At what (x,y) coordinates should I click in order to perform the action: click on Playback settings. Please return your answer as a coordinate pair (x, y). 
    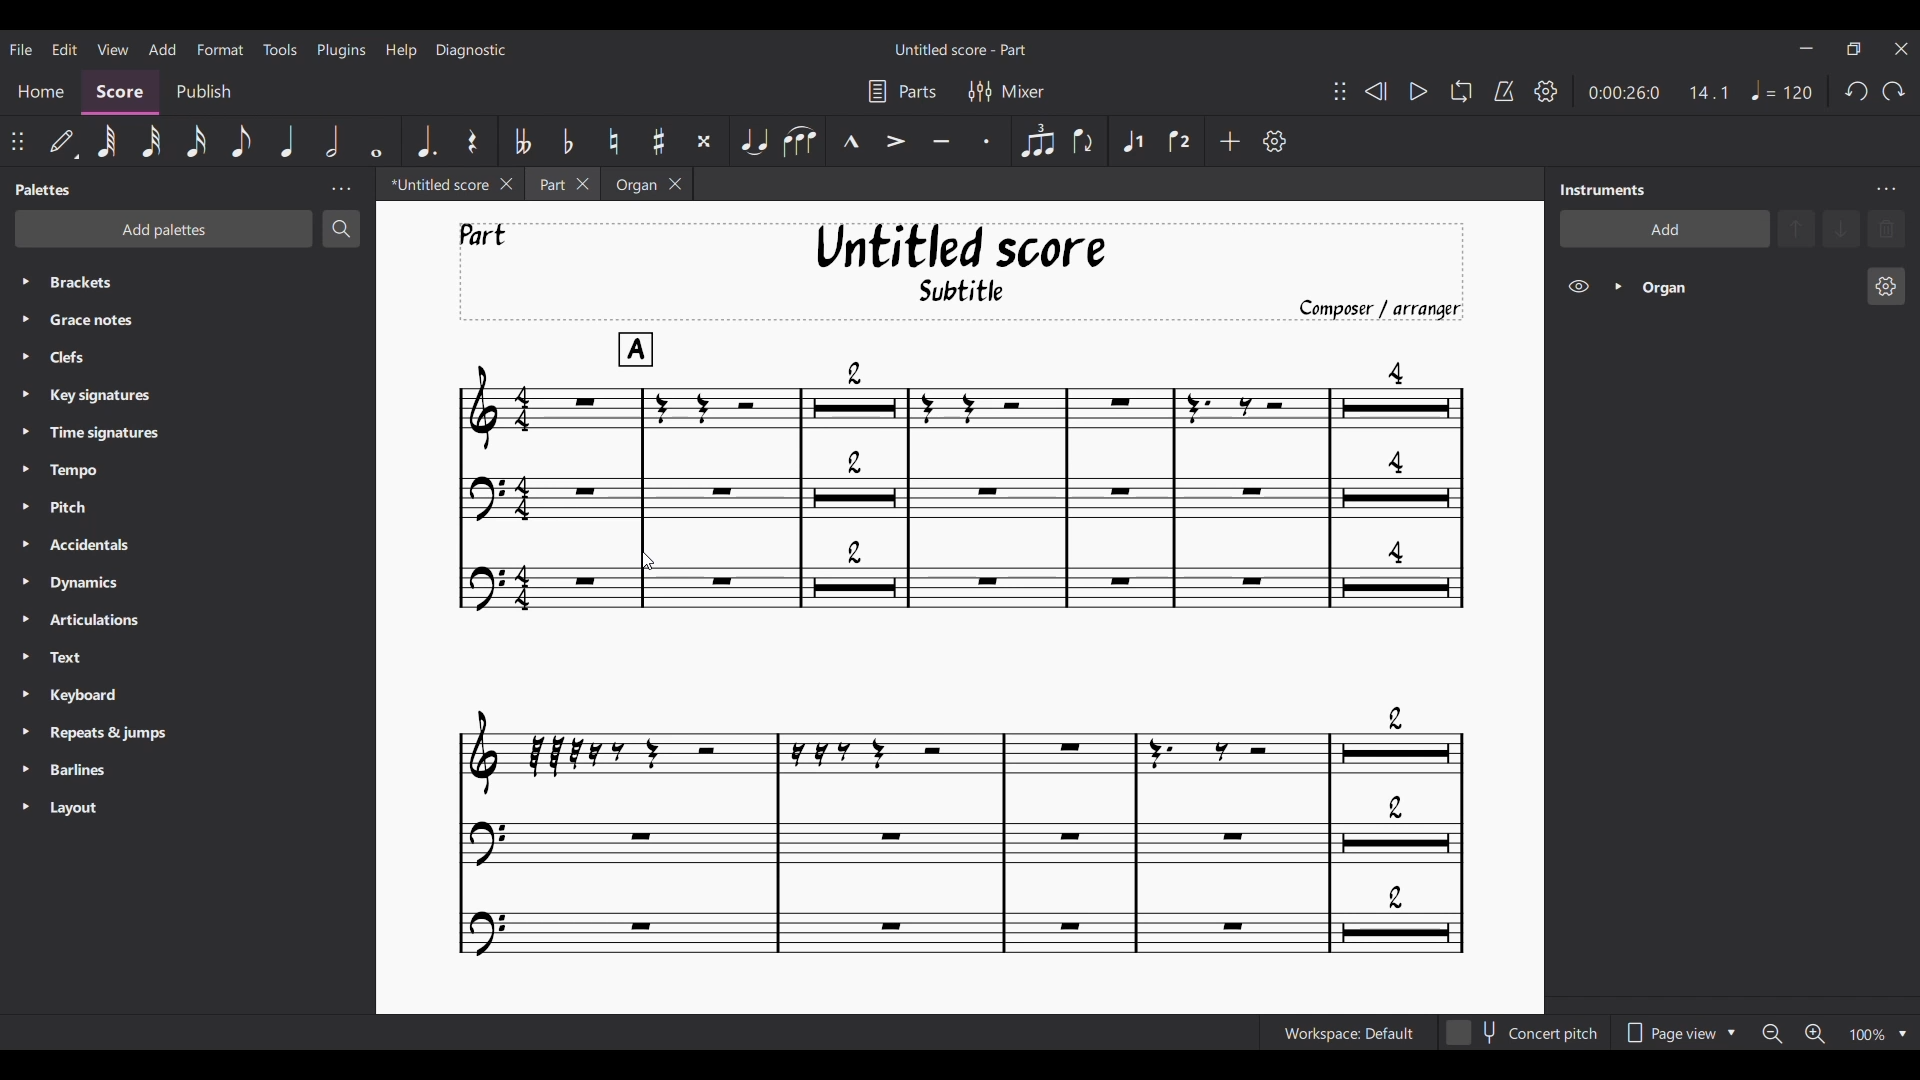
    Looking at the image, I should click on (1546, 90).